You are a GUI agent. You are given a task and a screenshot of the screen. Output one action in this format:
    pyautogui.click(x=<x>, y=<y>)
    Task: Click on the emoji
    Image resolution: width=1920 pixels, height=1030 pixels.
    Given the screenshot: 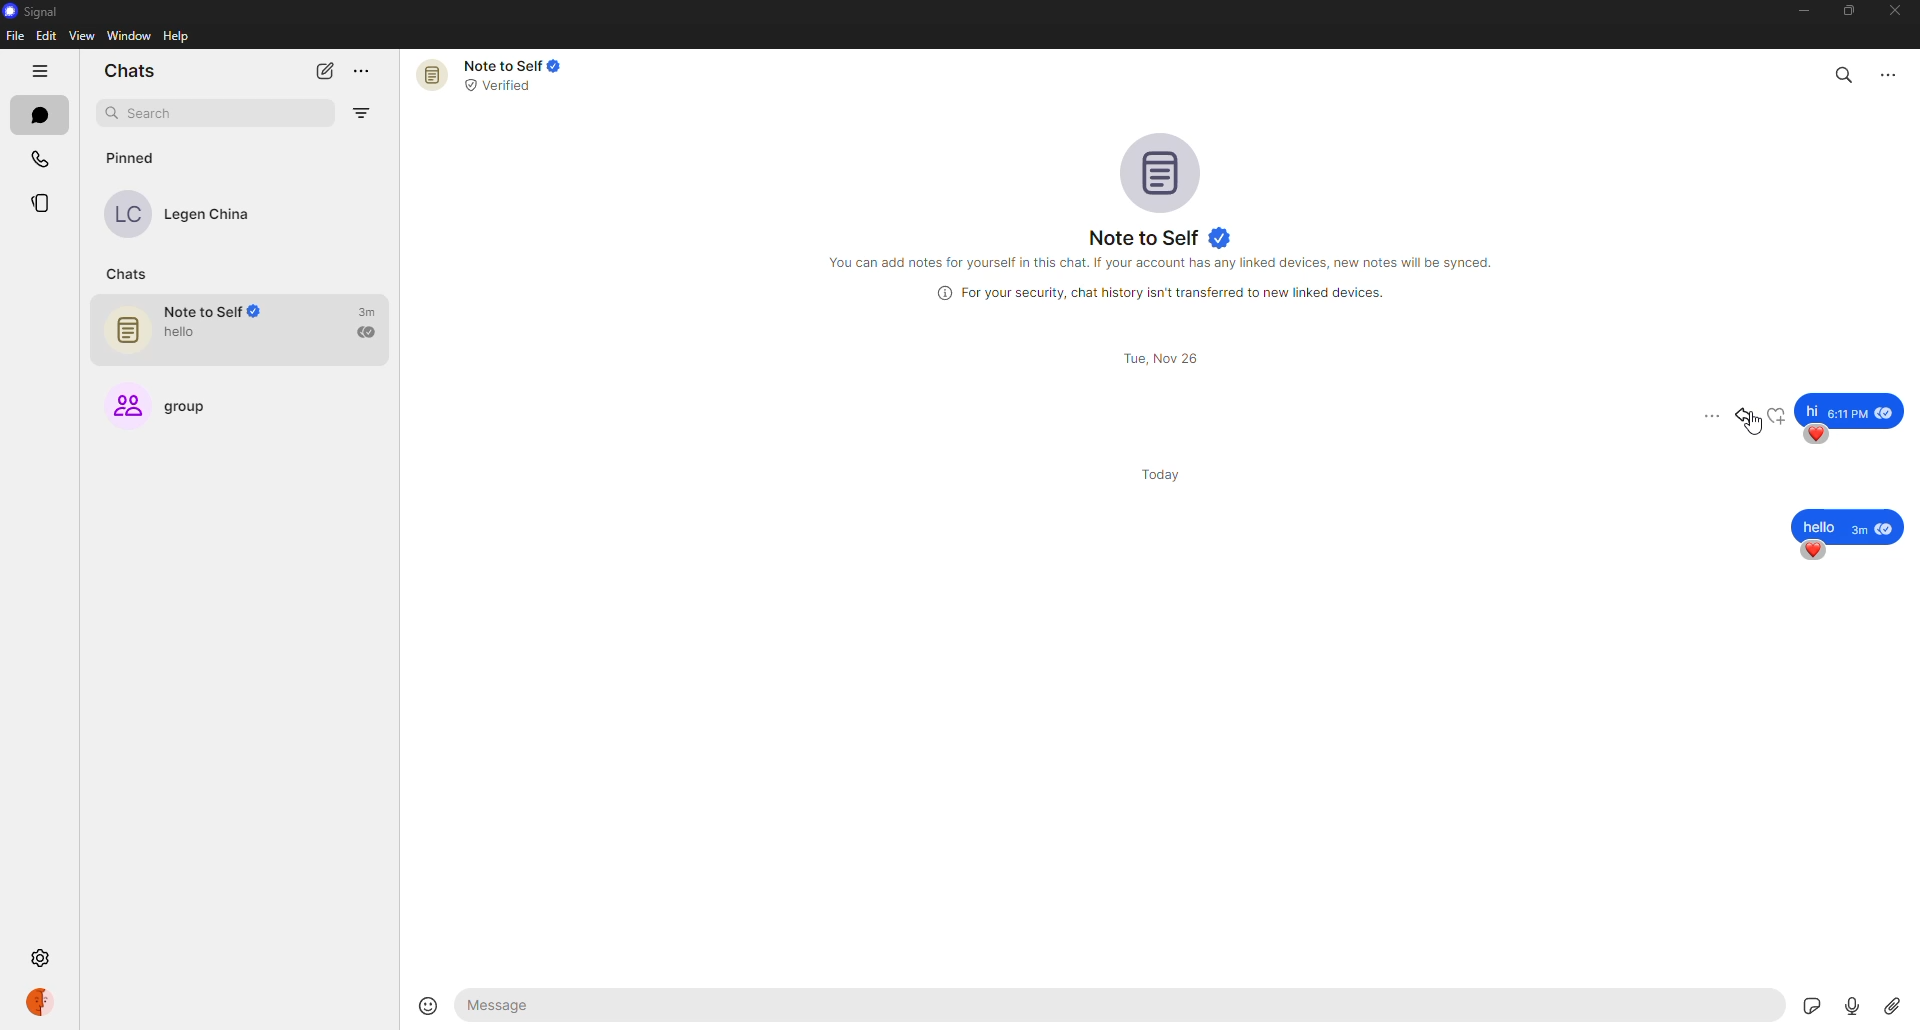 What is the action you would take?
    pyautogui.click(x=428, y=1004)
    